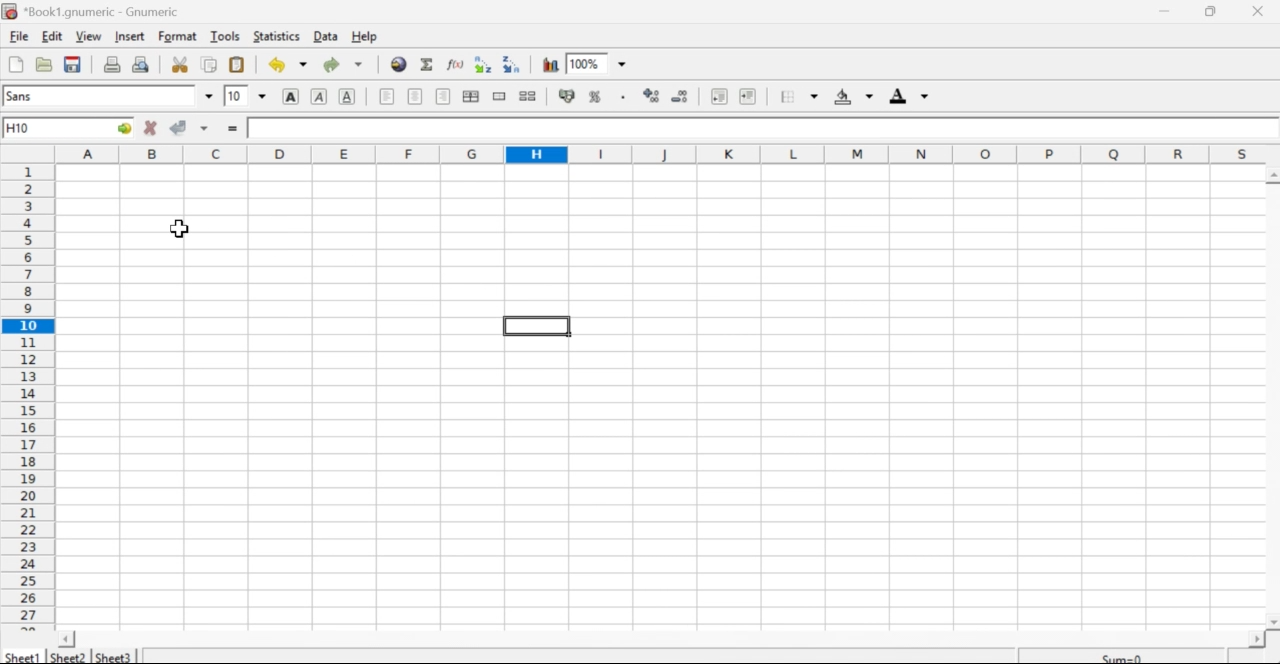 The height and width of the screenshot is (664, 1280). What do you see at coordinates (1272, 176) in the screenshot?
I see `scroll up` at bounding box center [1272, 176].